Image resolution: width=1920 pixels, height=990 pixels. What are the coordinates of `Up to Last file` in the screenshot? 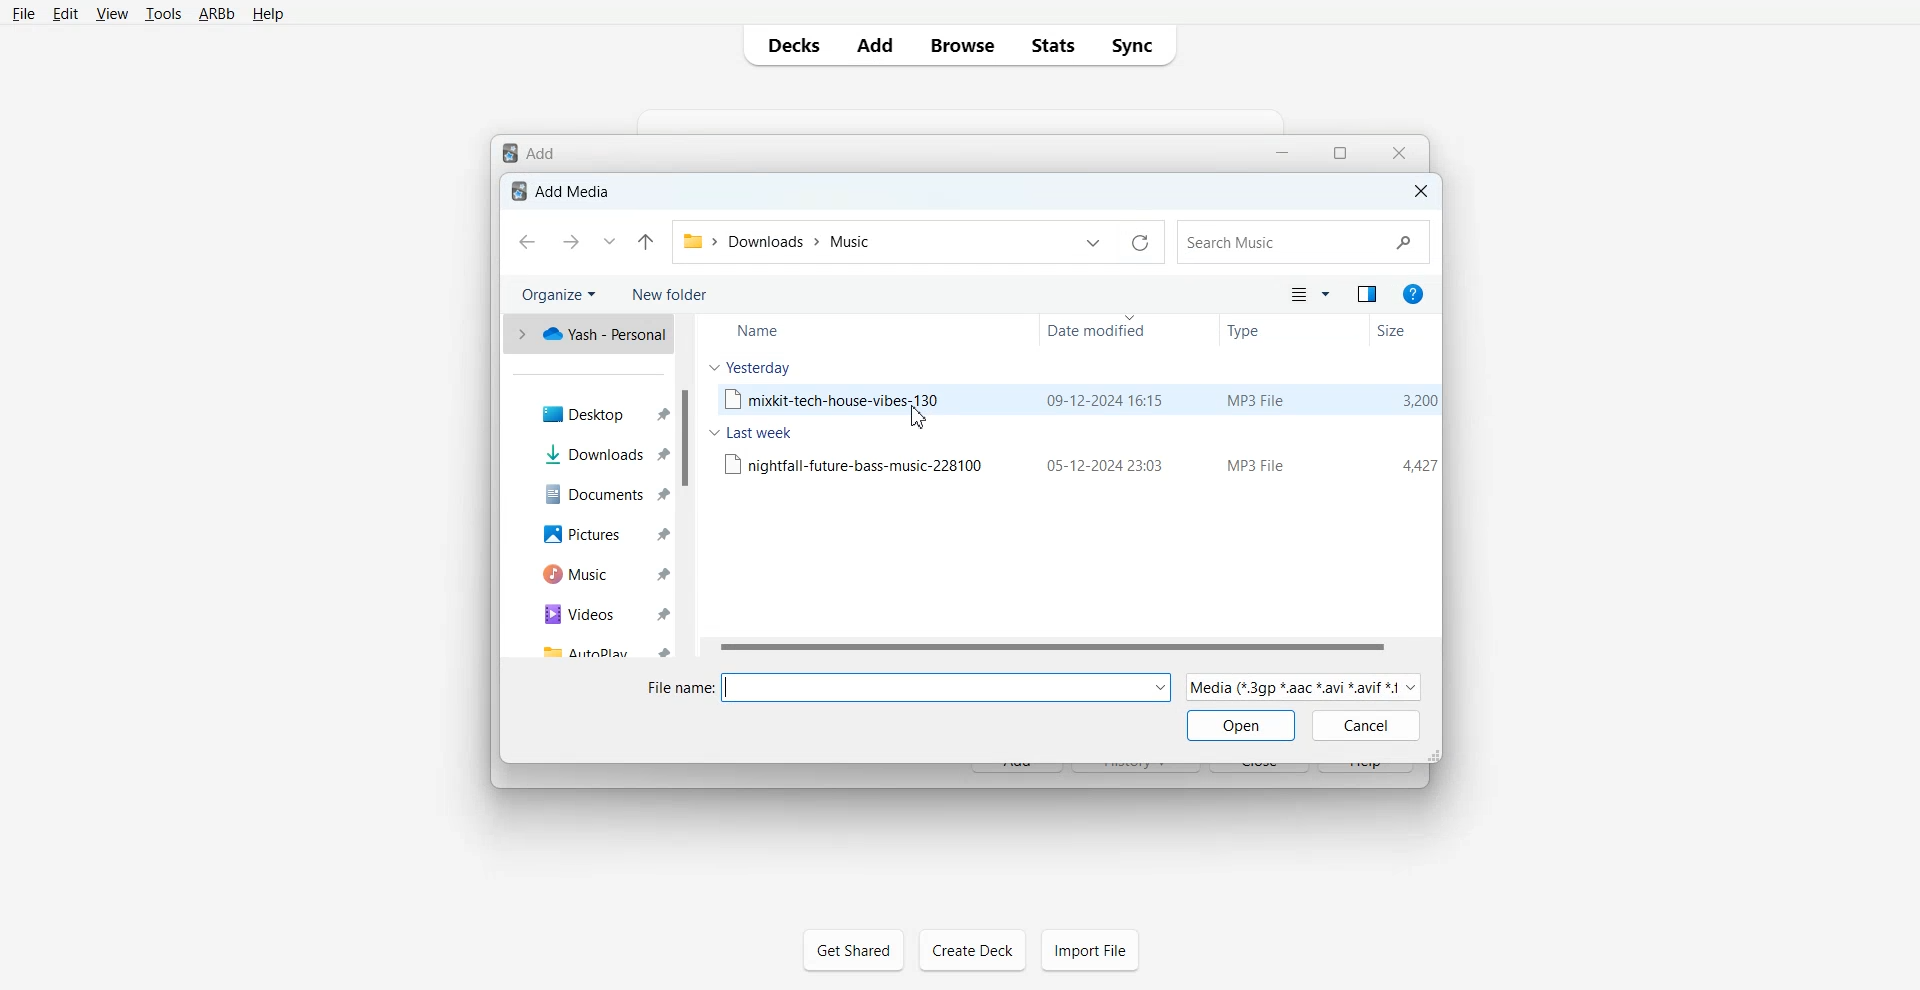 It's located at (647, 241).